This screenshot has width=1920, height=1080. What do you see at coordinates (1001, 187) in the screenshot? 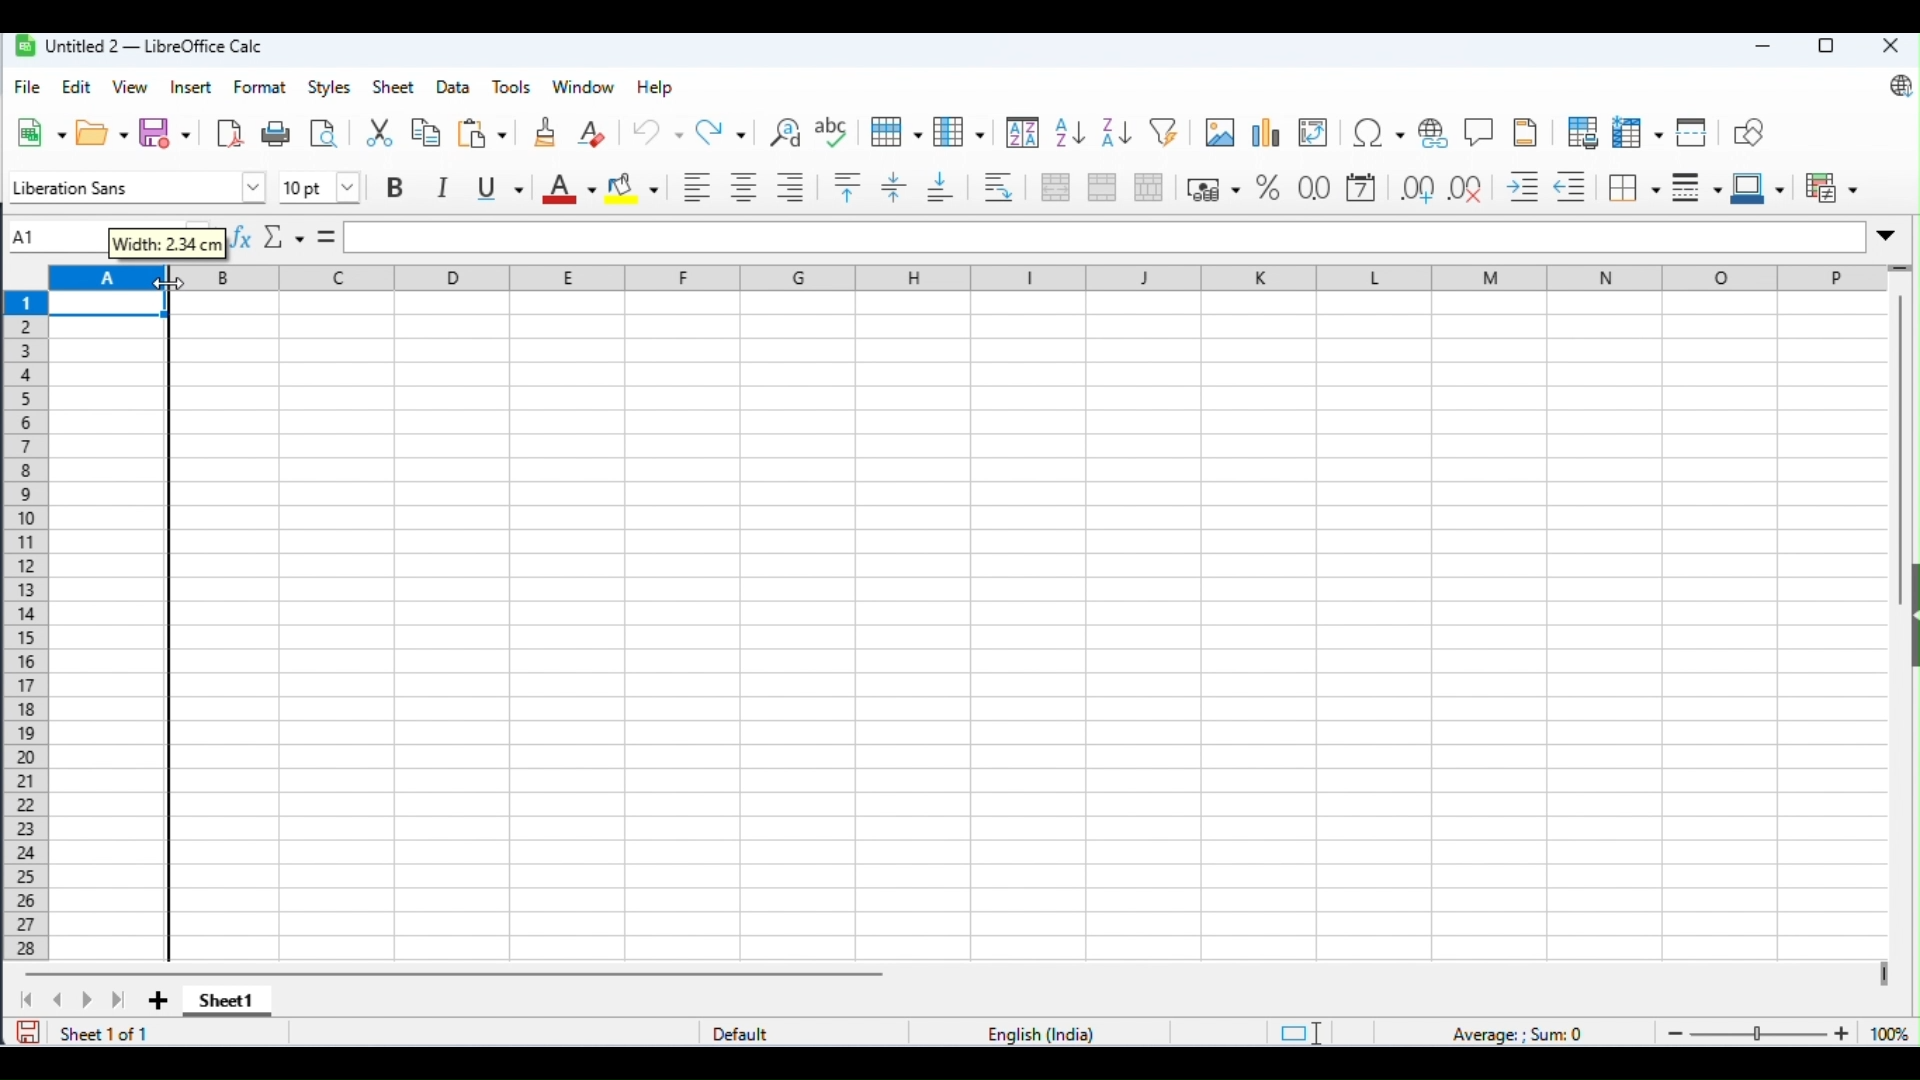
I see `wrap ` at bounding box center [1001, 187].